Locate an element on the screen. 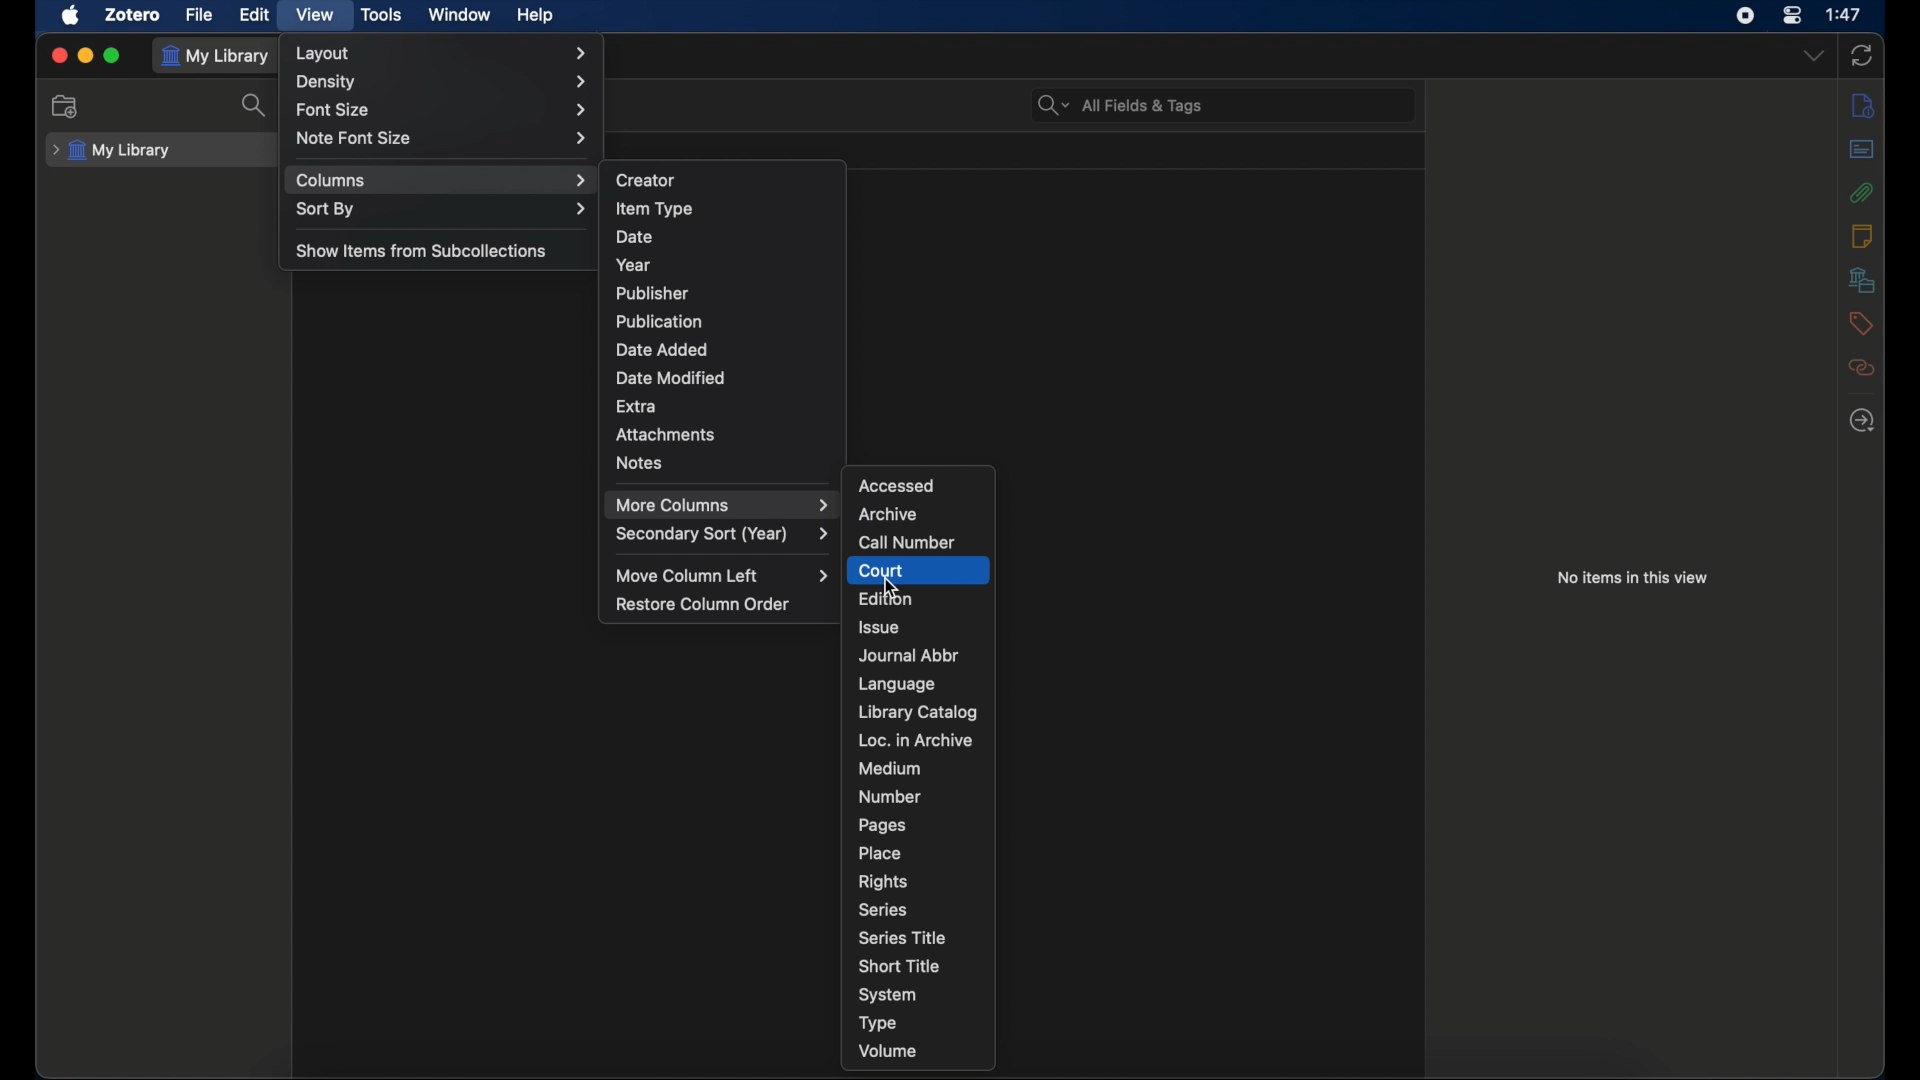  attachments is located at coordinates (1862, 192).